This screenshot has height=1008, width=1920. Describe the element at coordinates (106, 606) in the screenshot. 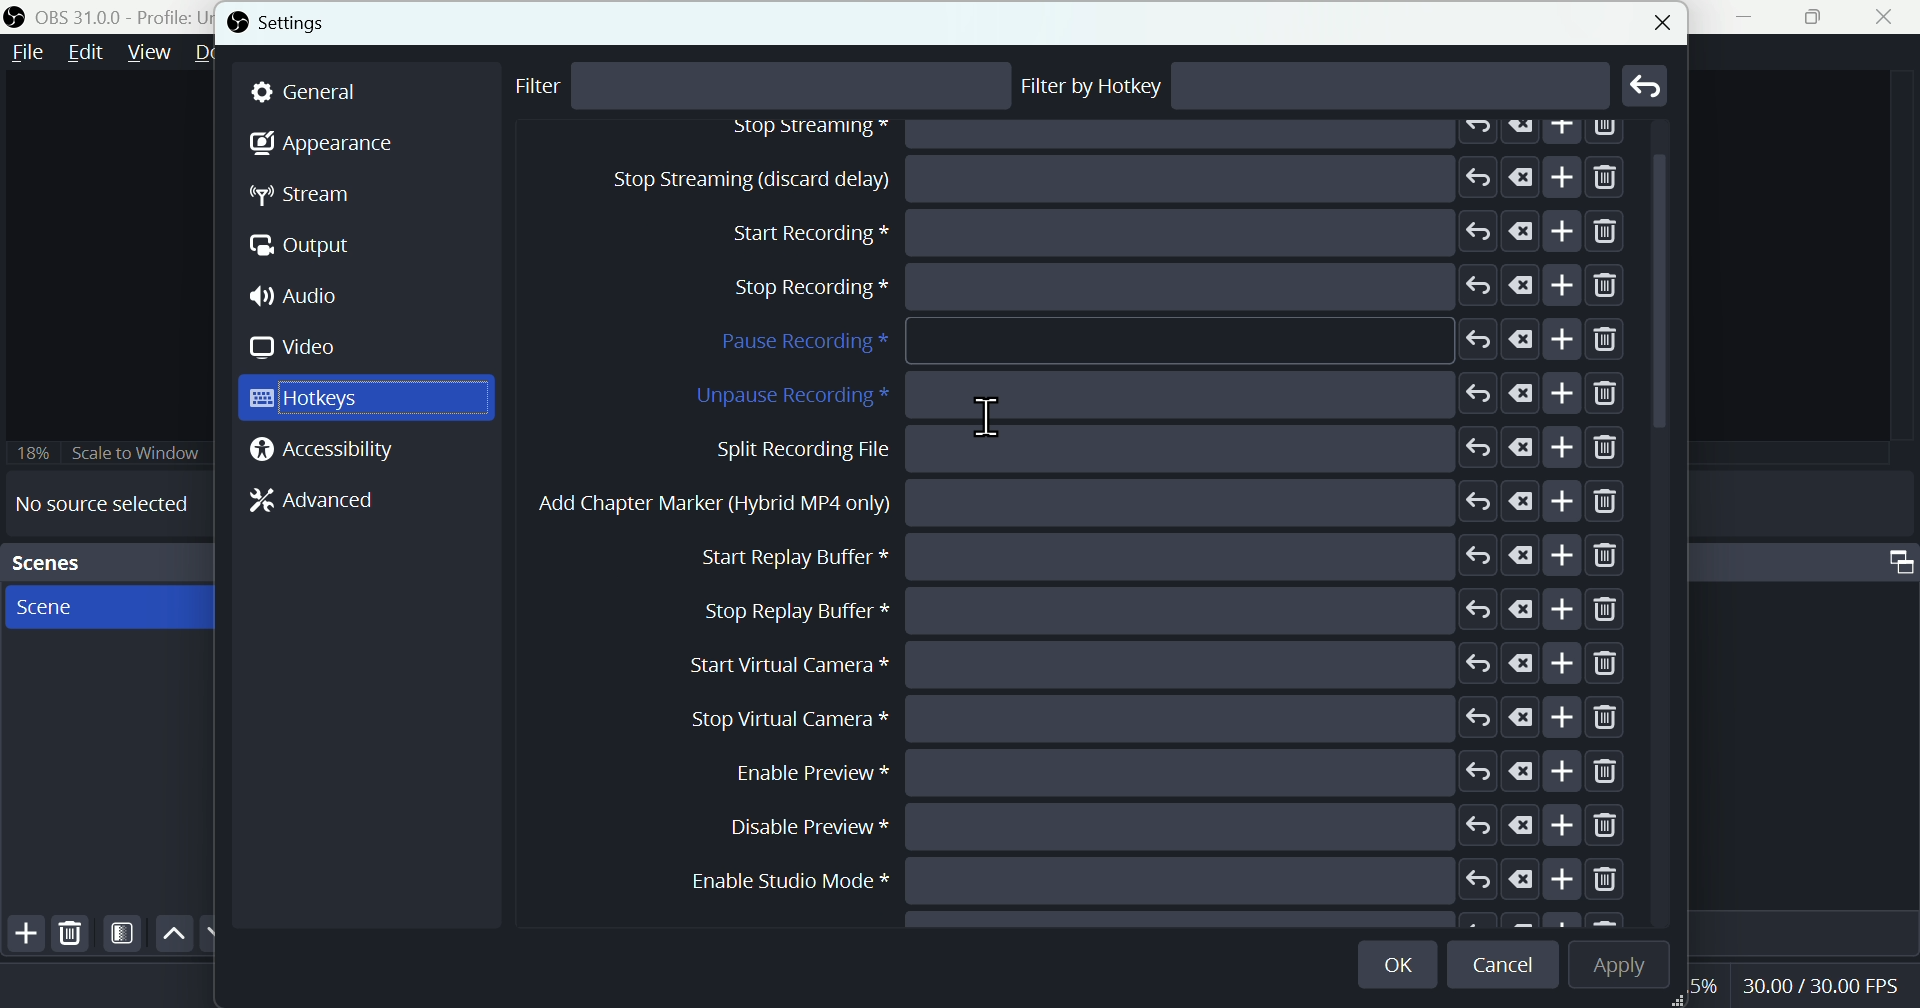

I see `scenes` at that location.